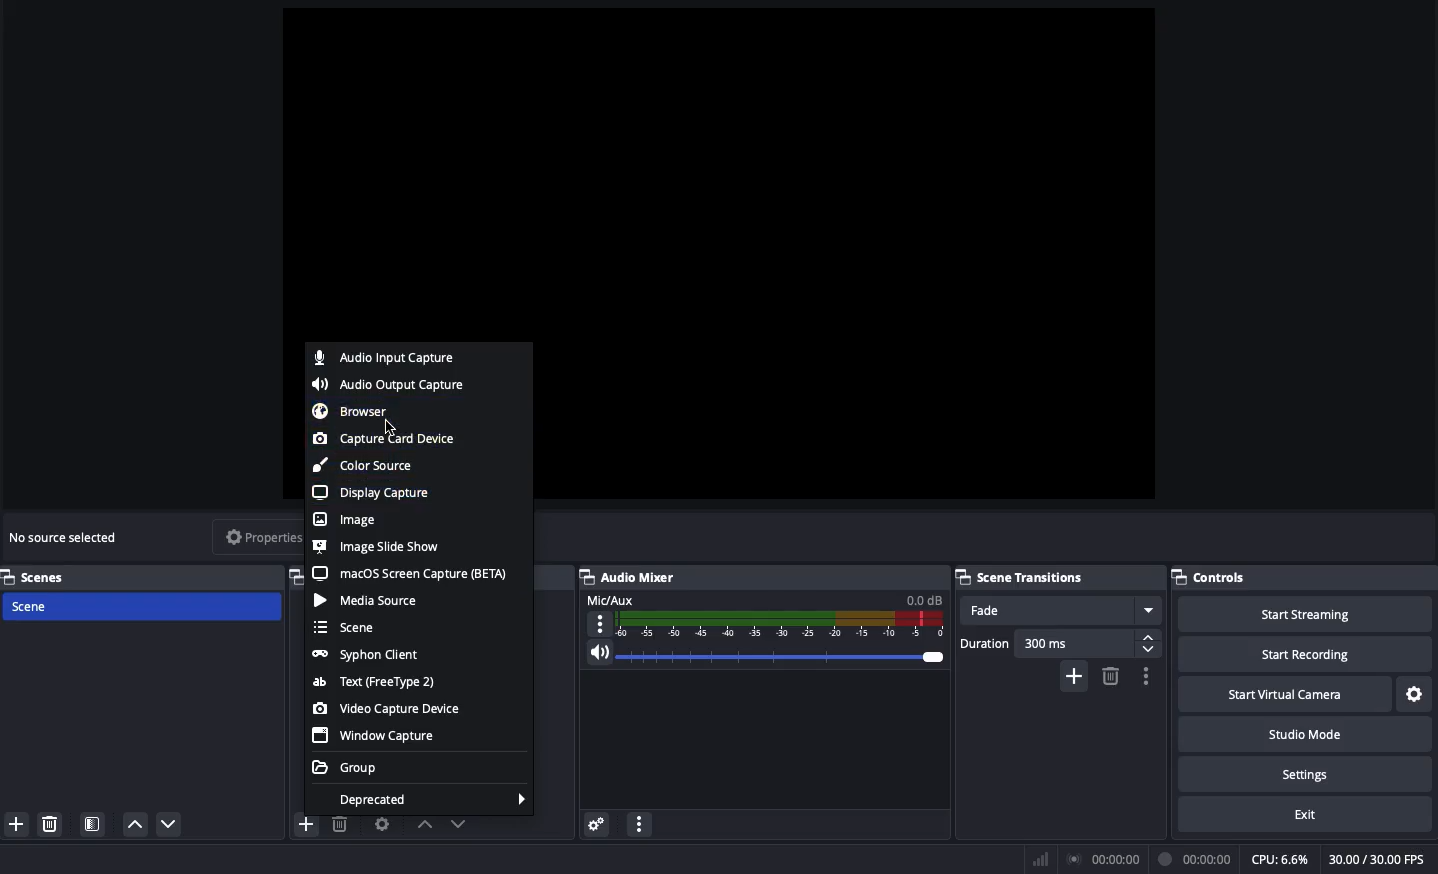 This screenshot has width=1438, height=874. I want to click on add, so click(16, 822).